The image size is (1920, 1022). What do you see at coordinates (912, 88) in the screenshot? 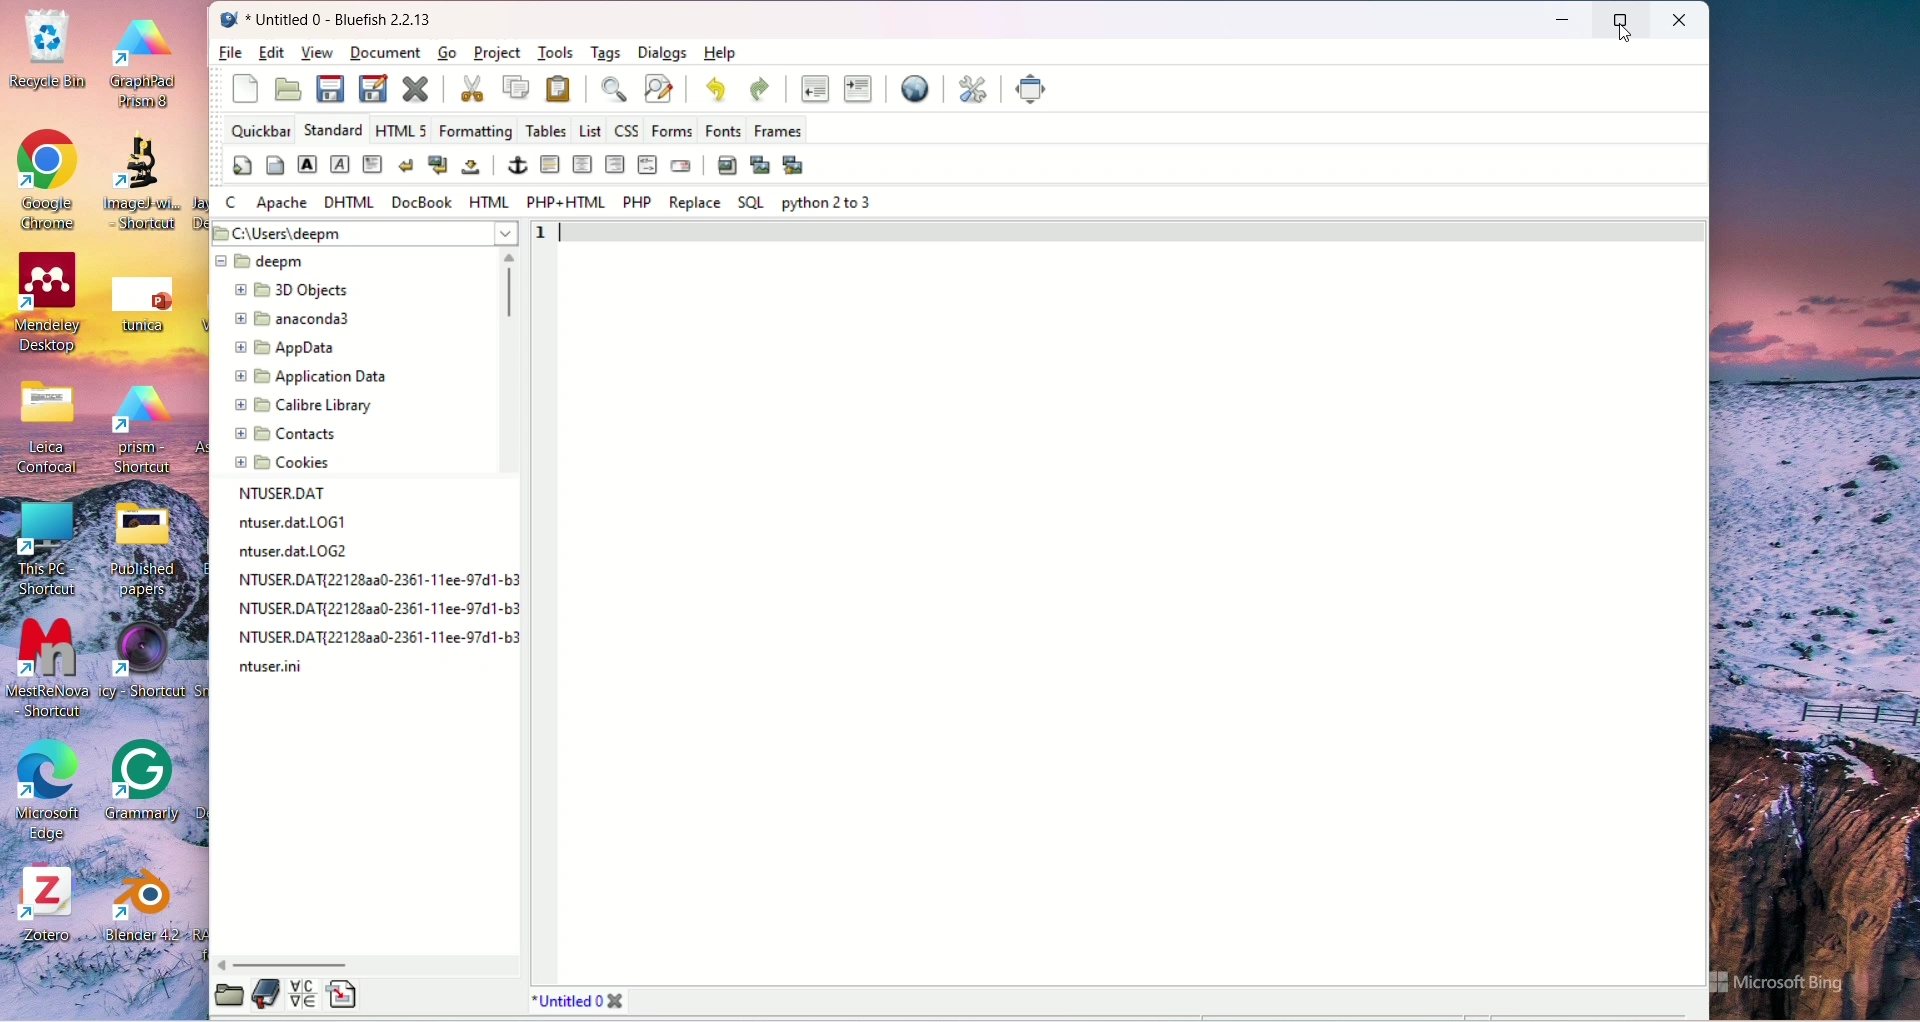
I see `preview in browser` at bounding box center [912, 88].